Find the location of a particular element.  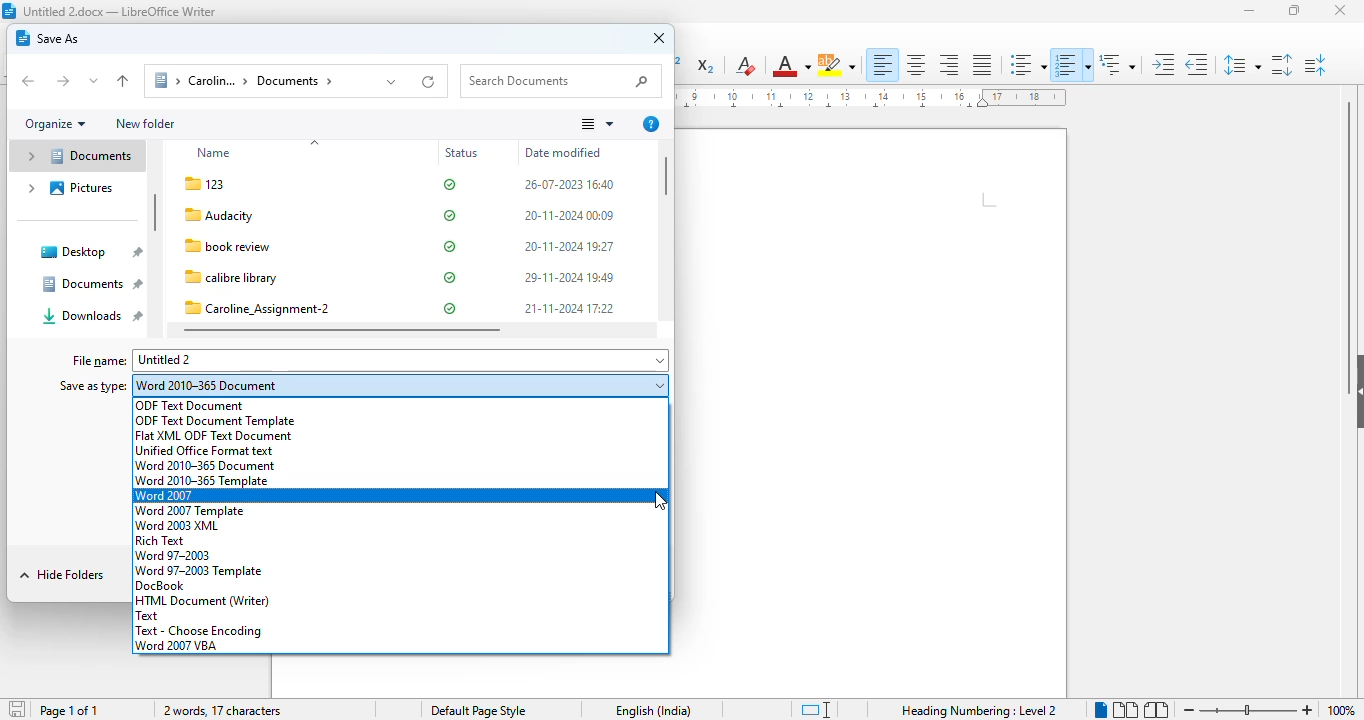

pictures is located at coordinates (68, 188).